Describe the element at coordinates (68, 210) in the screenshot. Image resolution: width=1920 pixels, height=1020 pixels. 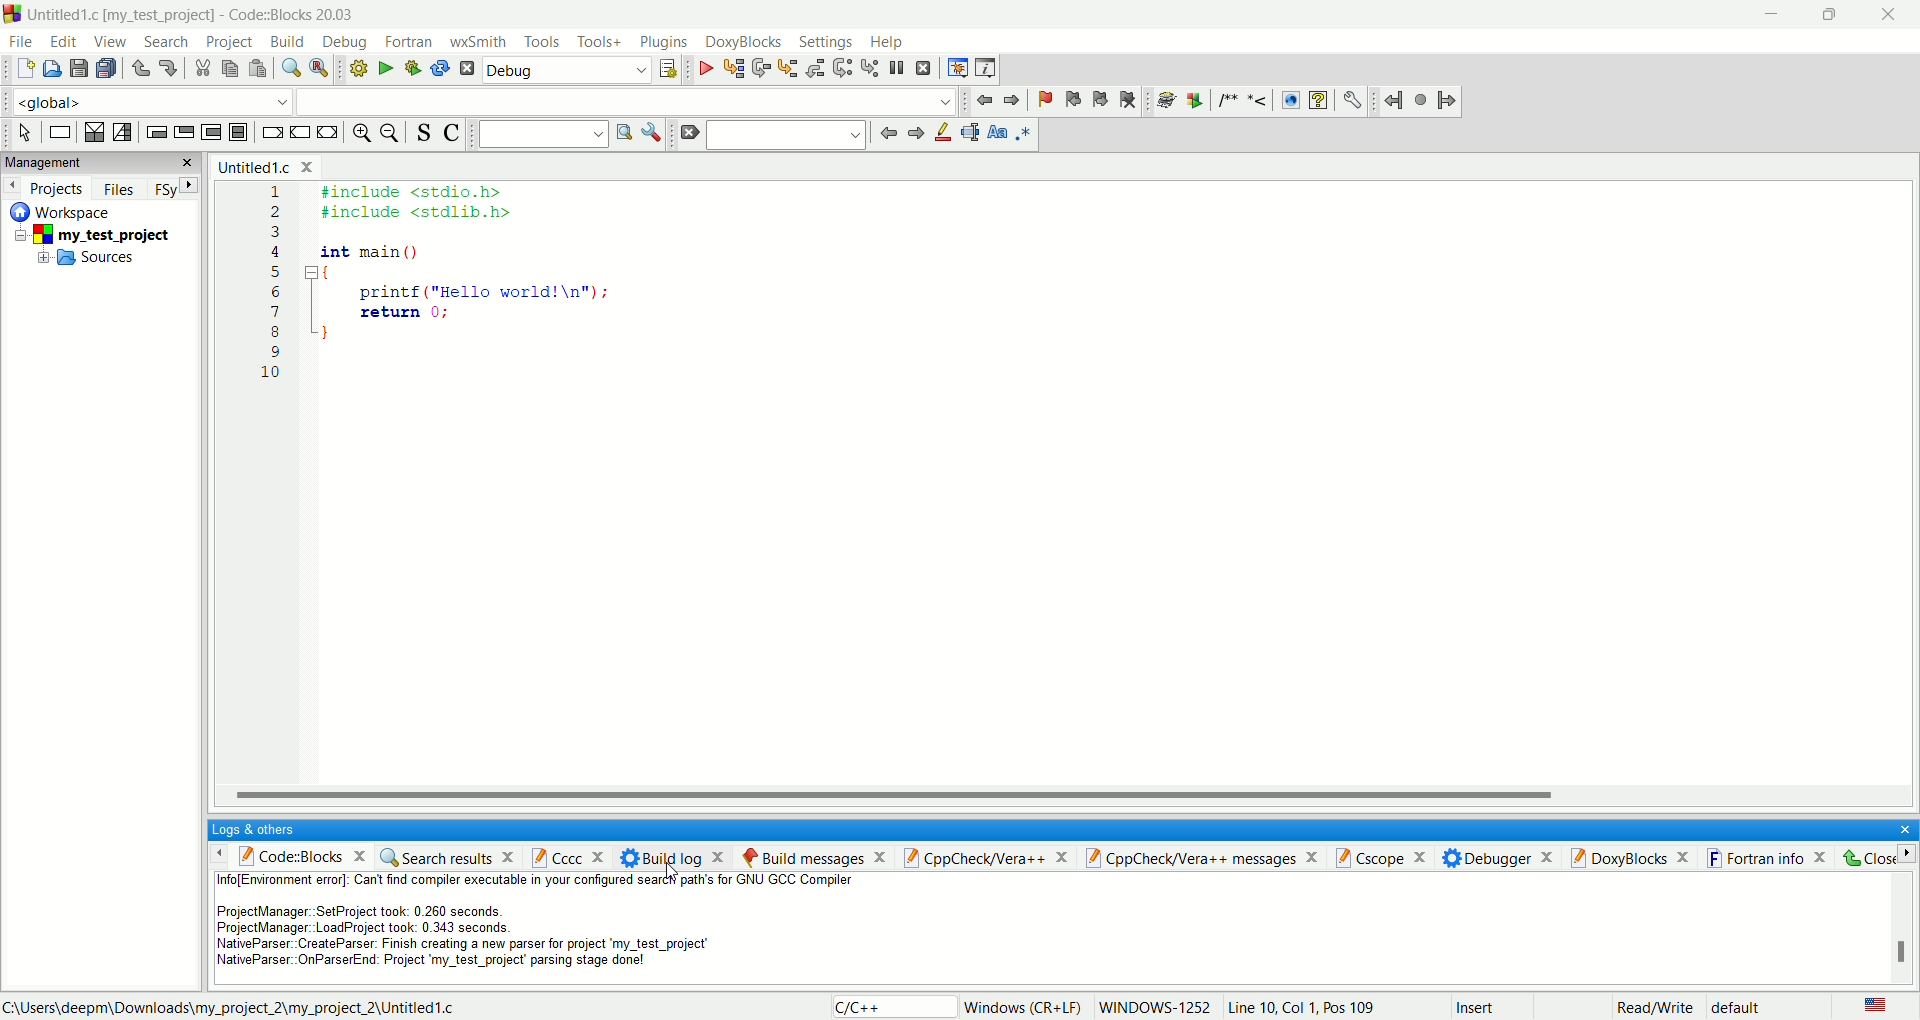
I see `workspace` at that location.